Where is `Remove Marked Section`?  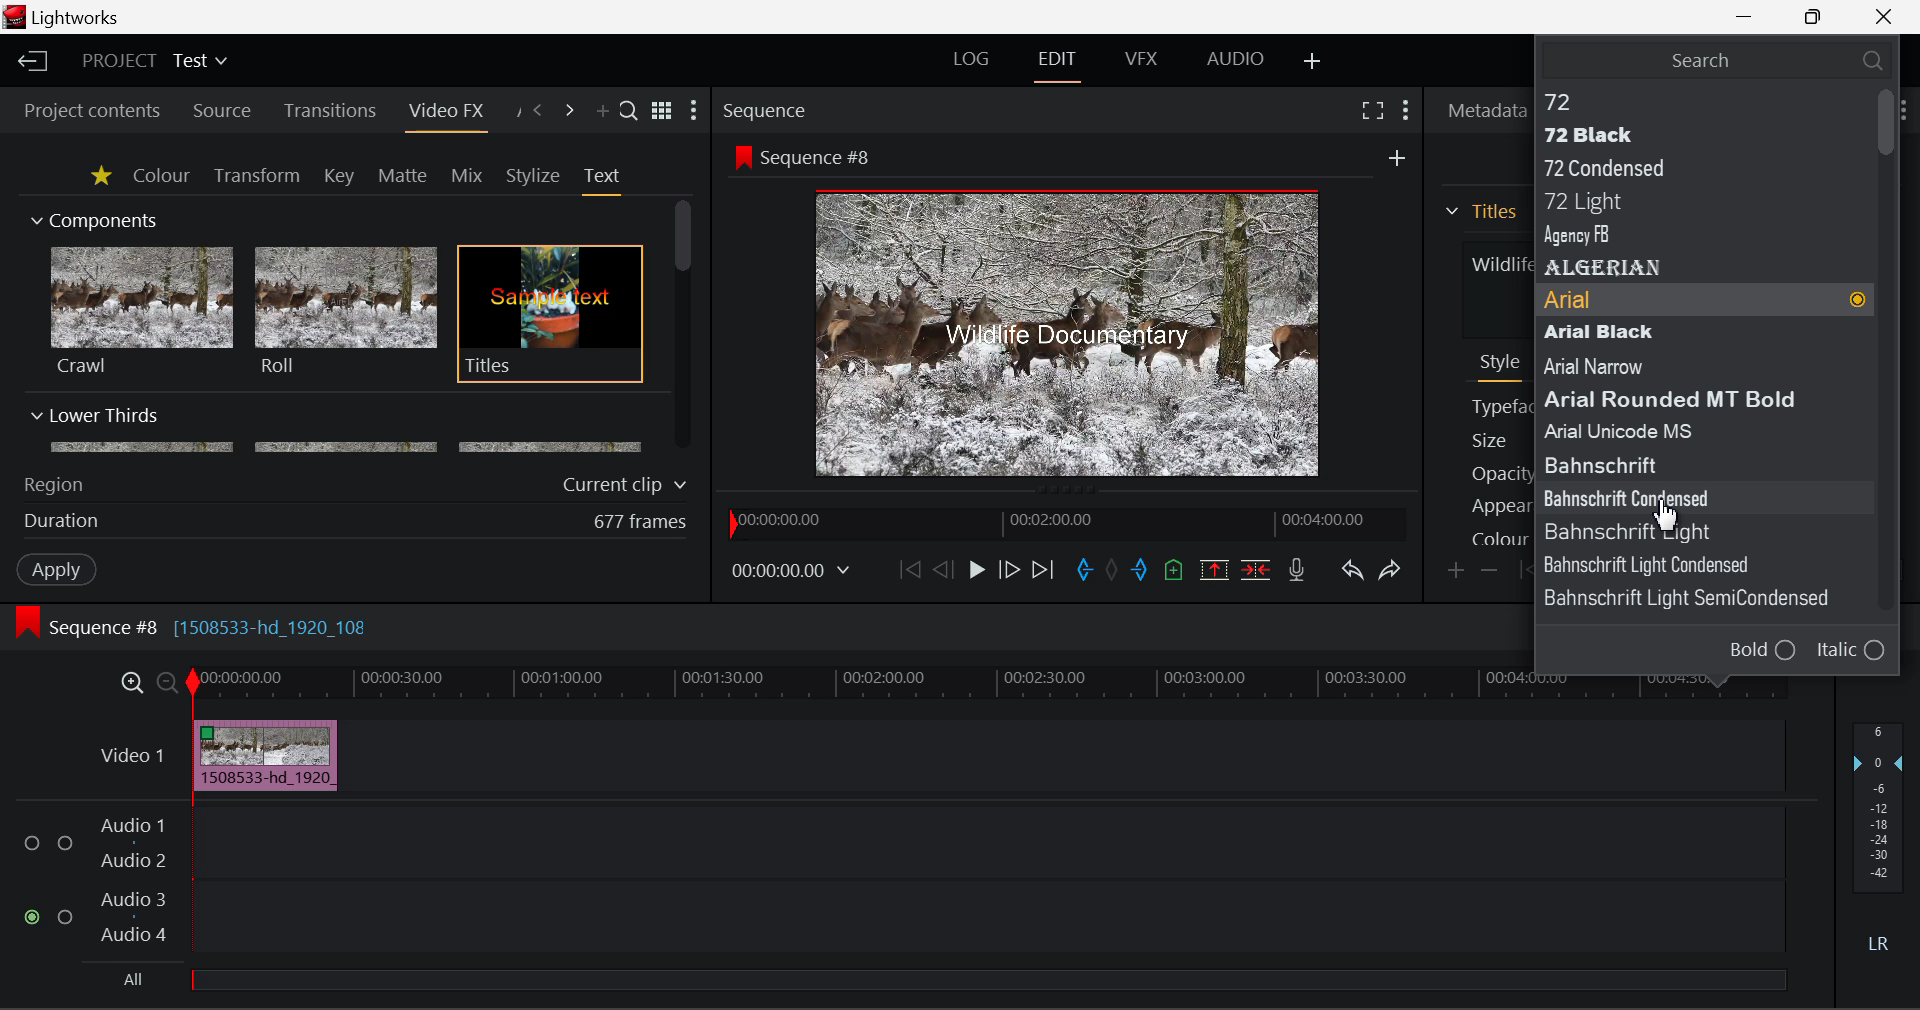
Remove Marked Section is located at coordinates (1214, 570).